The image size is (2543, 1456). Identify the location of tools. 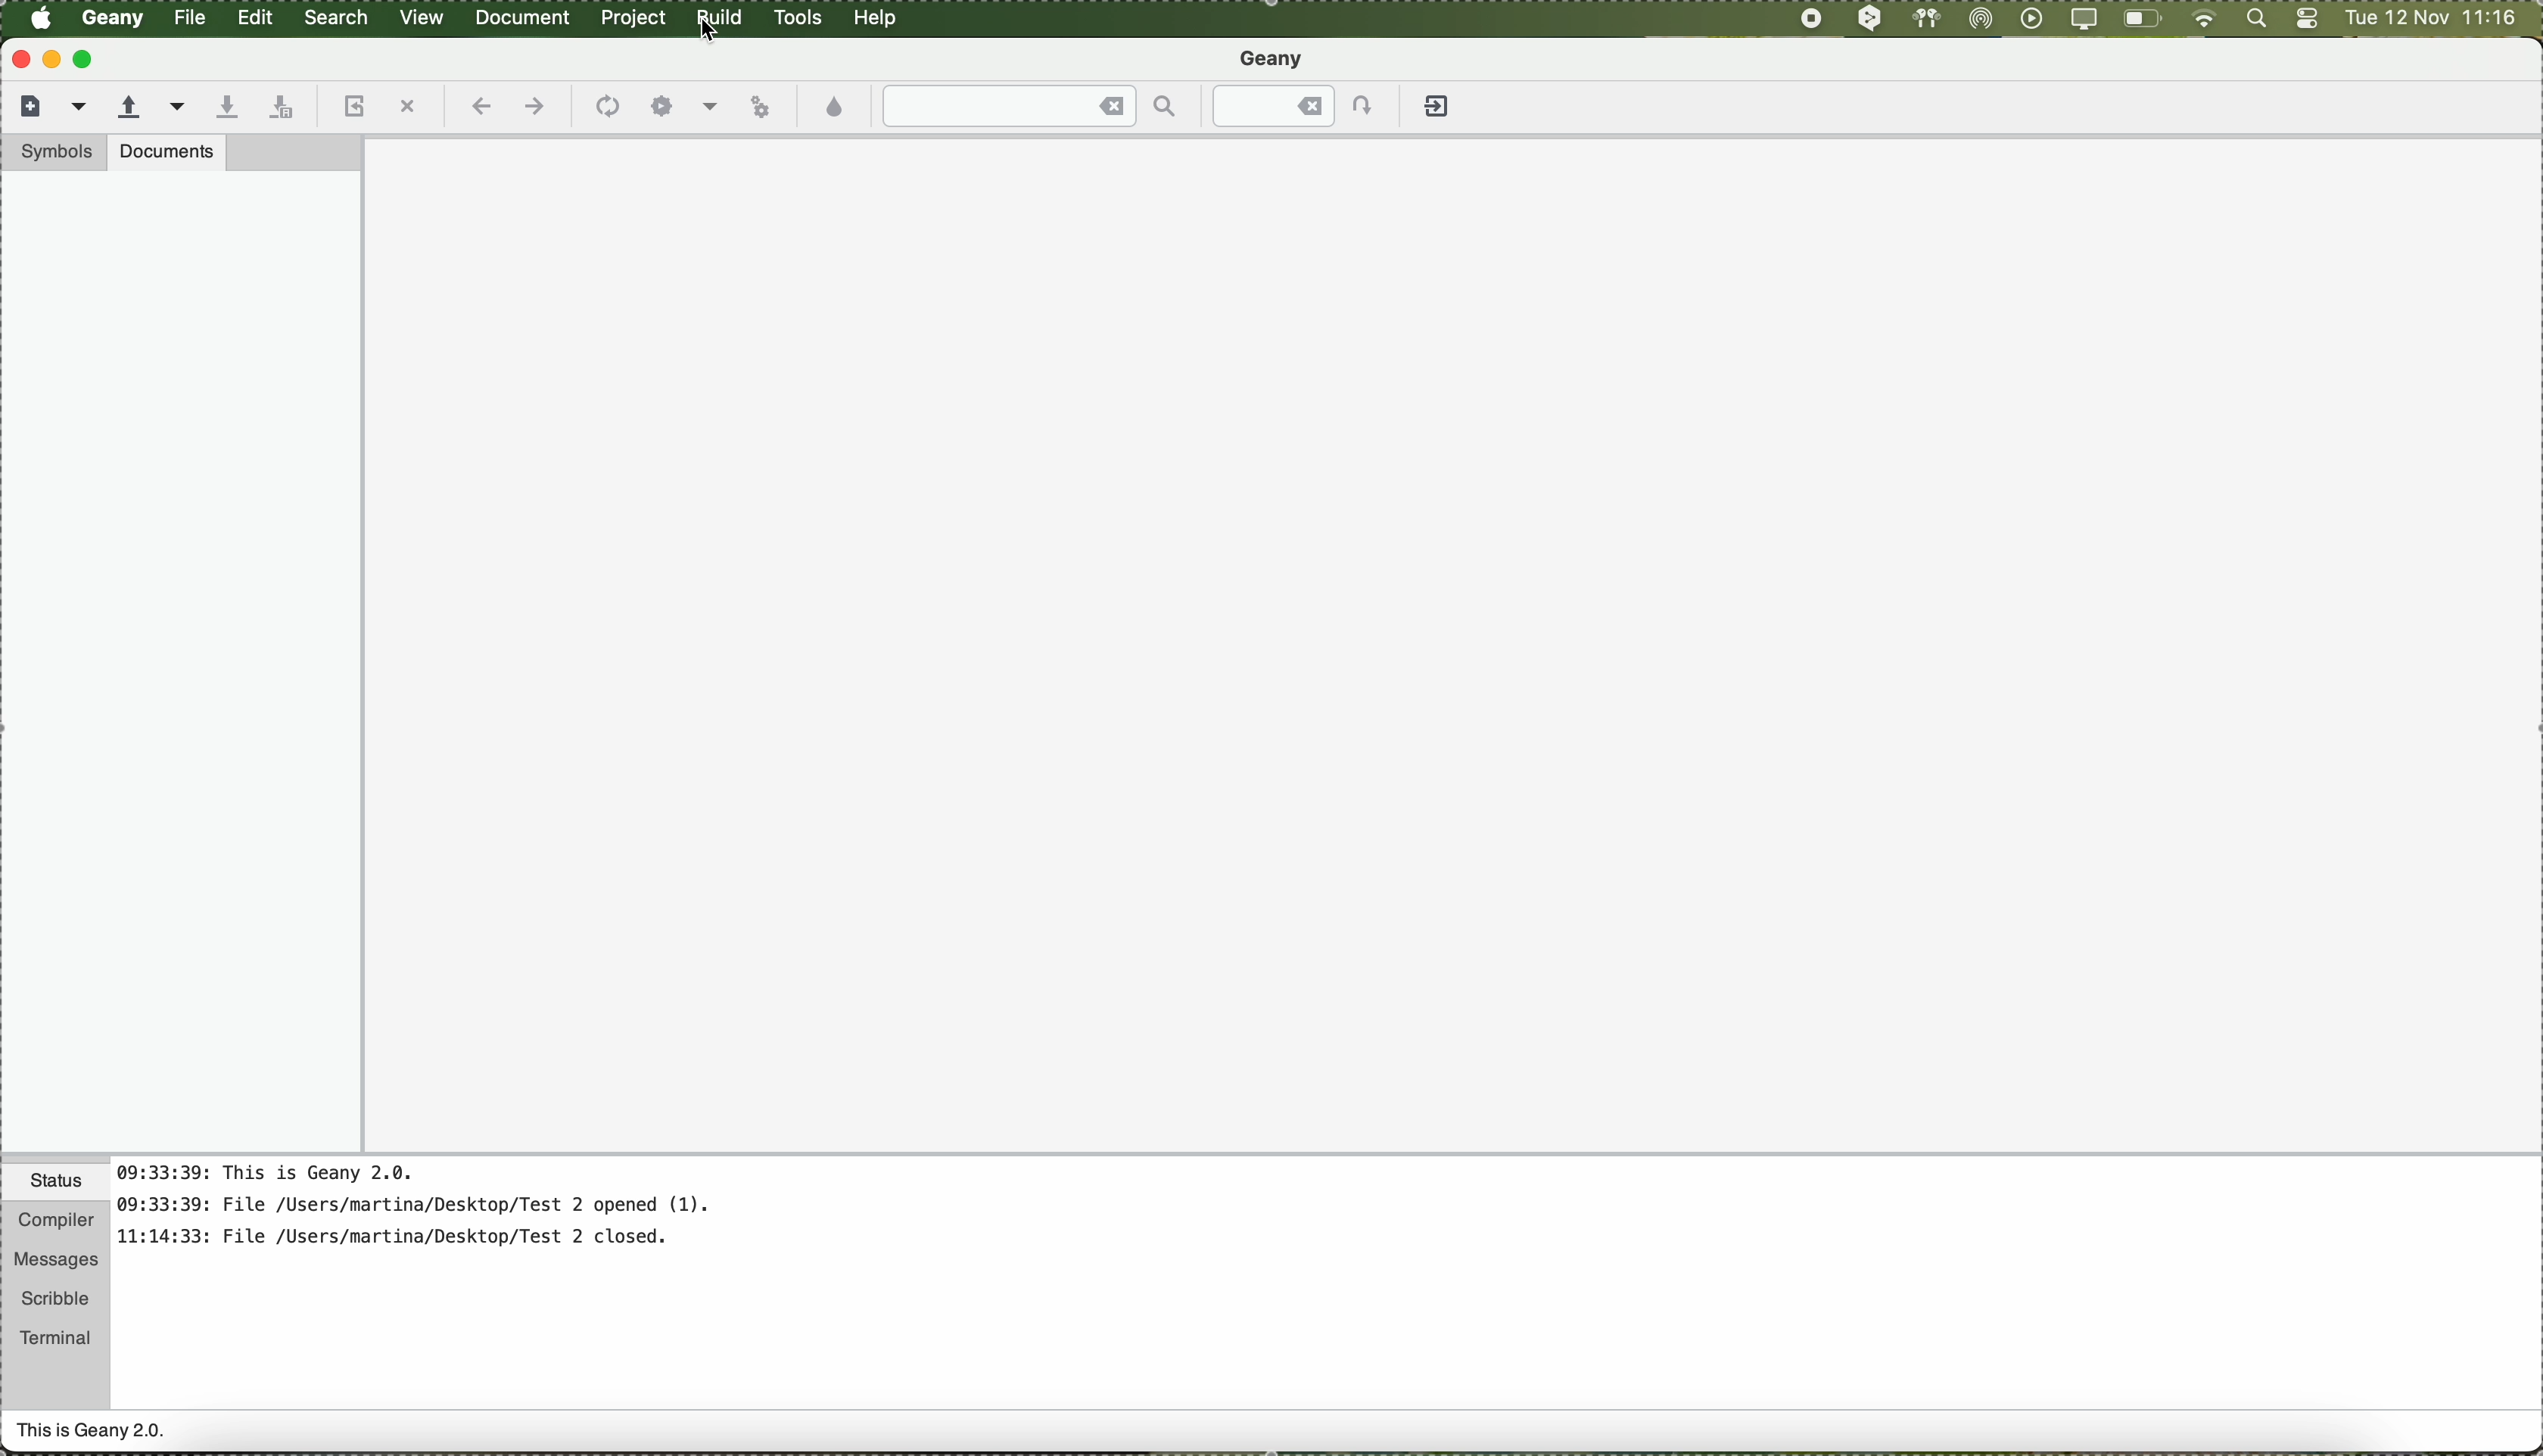
(798, 18).